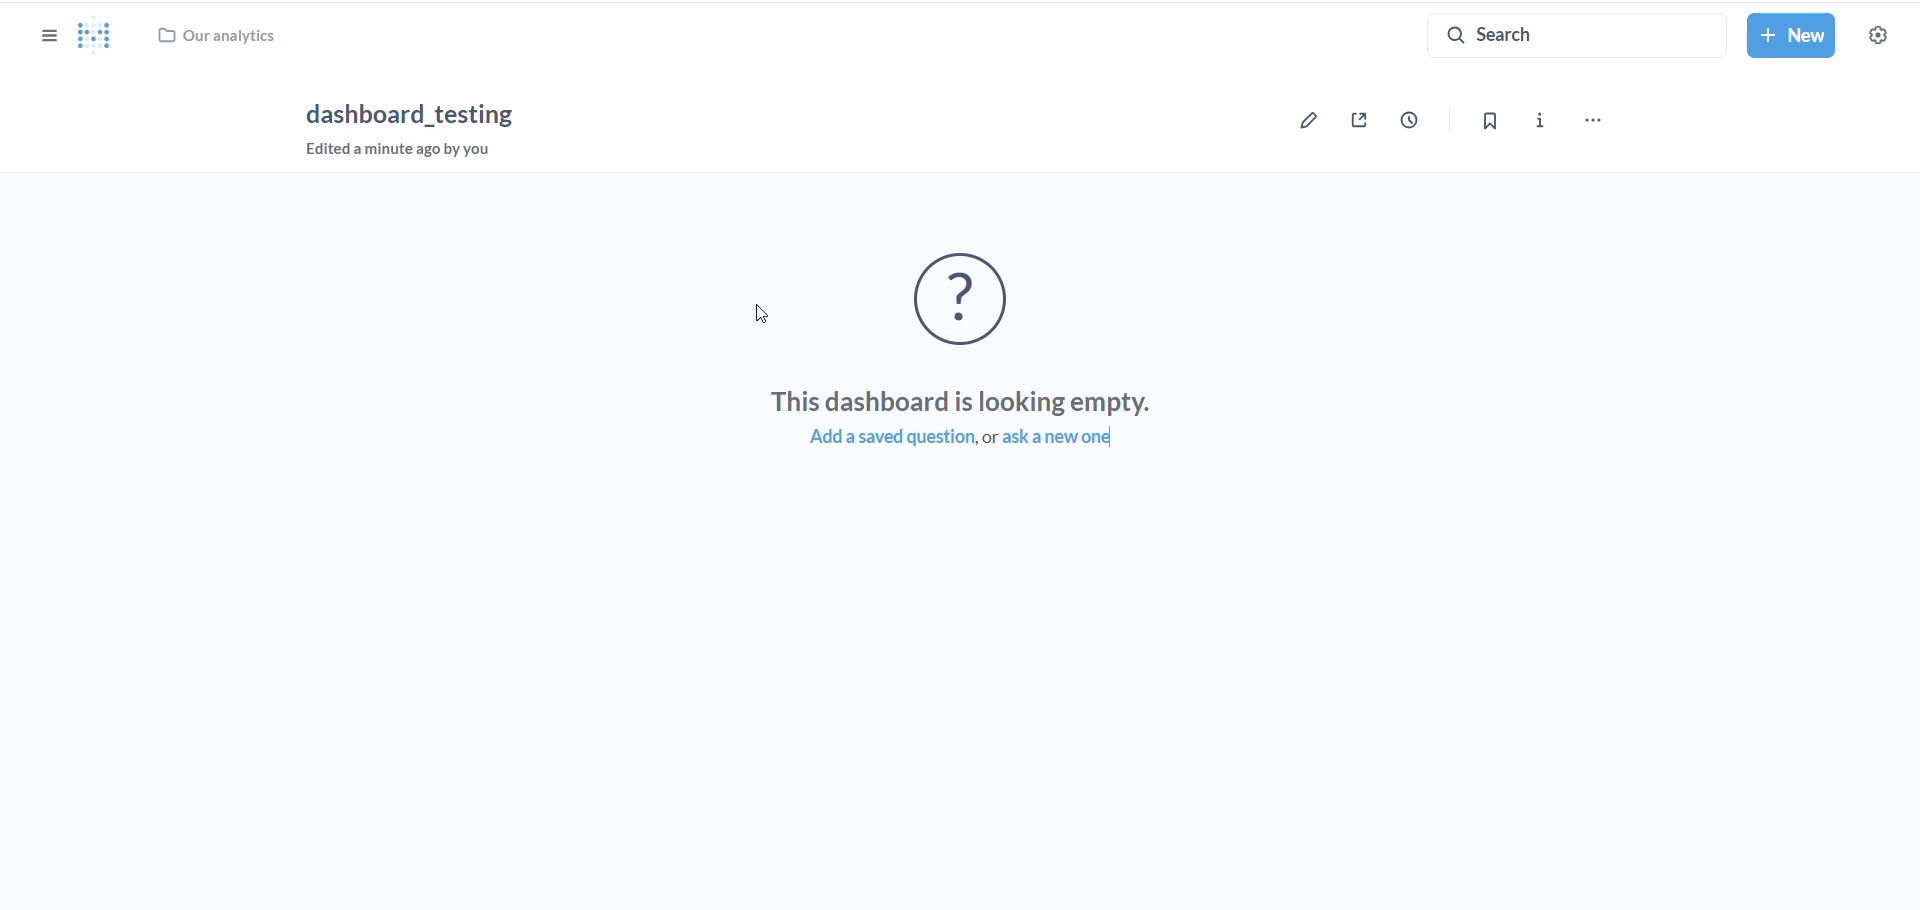 The width and height of the screenshot is (1920, 910). Describe the element at coordinates (764, 313) in the screenshot. I see `cursor` at that location.